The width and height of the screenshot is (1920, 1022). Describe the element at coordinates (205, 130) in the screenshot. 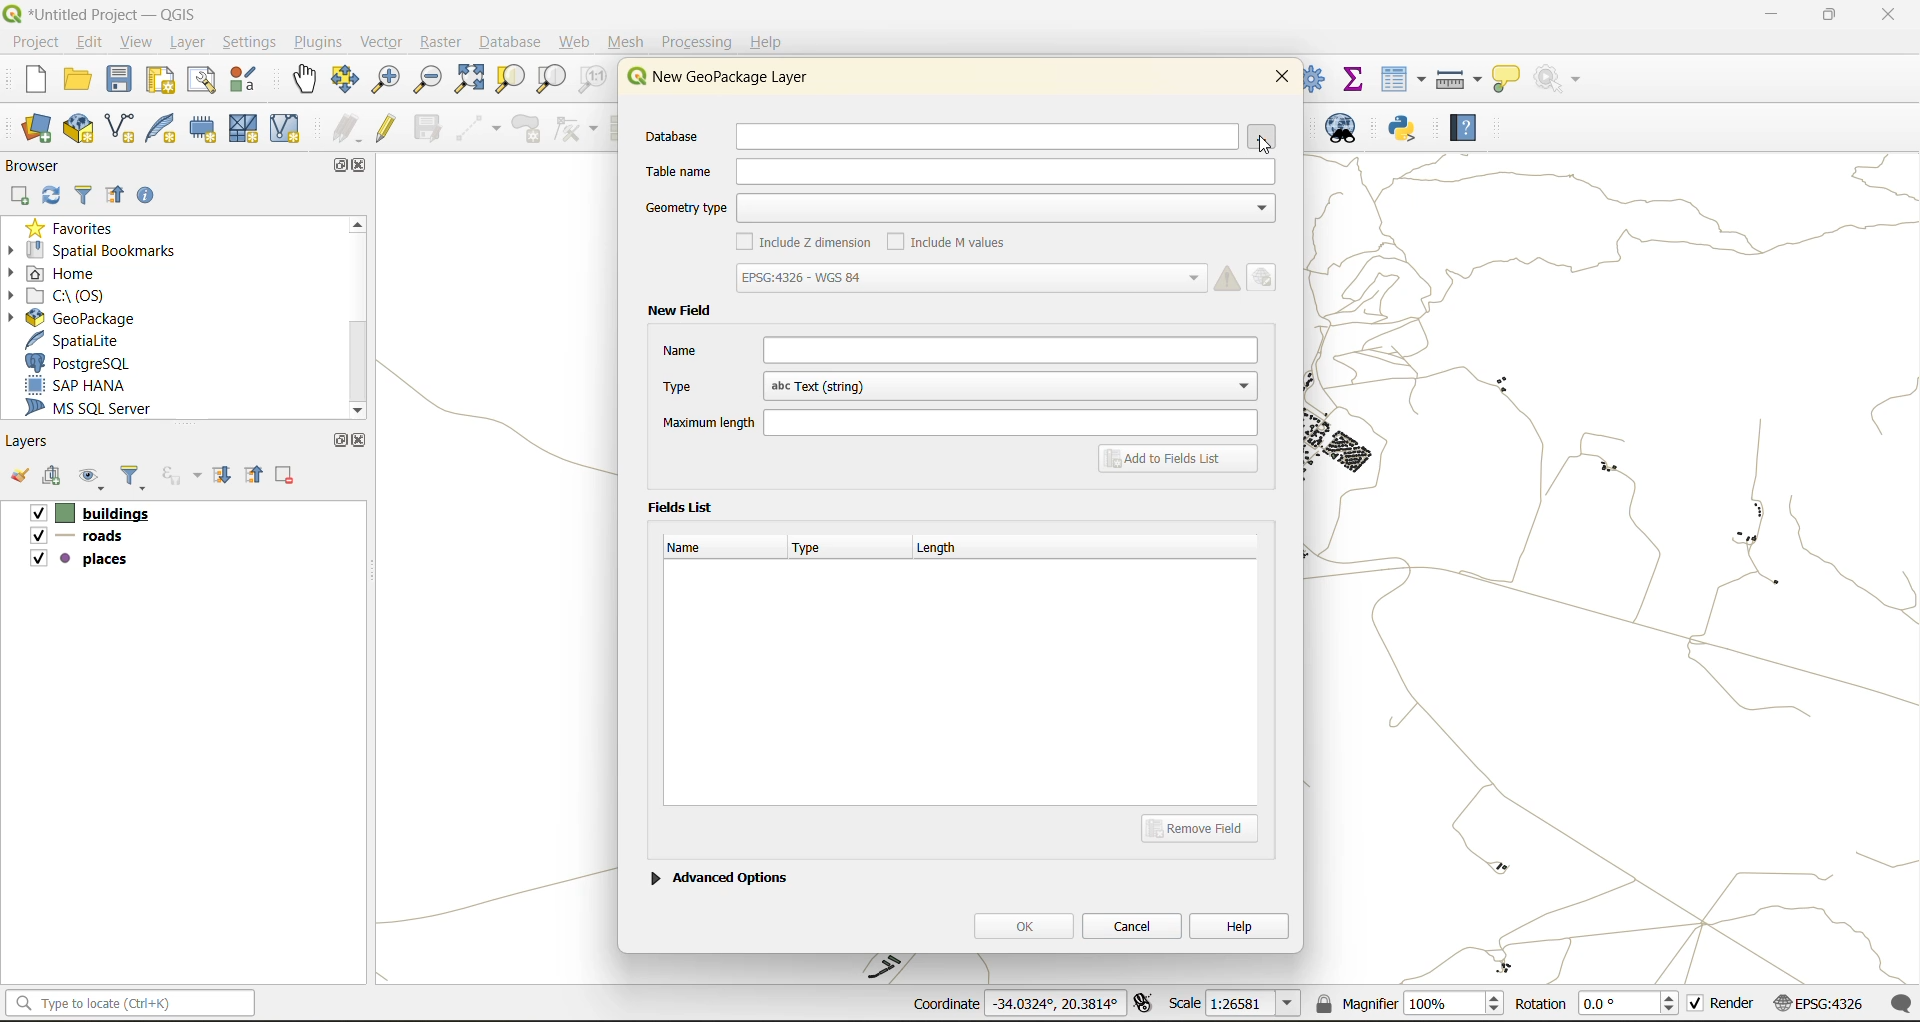

I see `temporary scratch layer` at that location.